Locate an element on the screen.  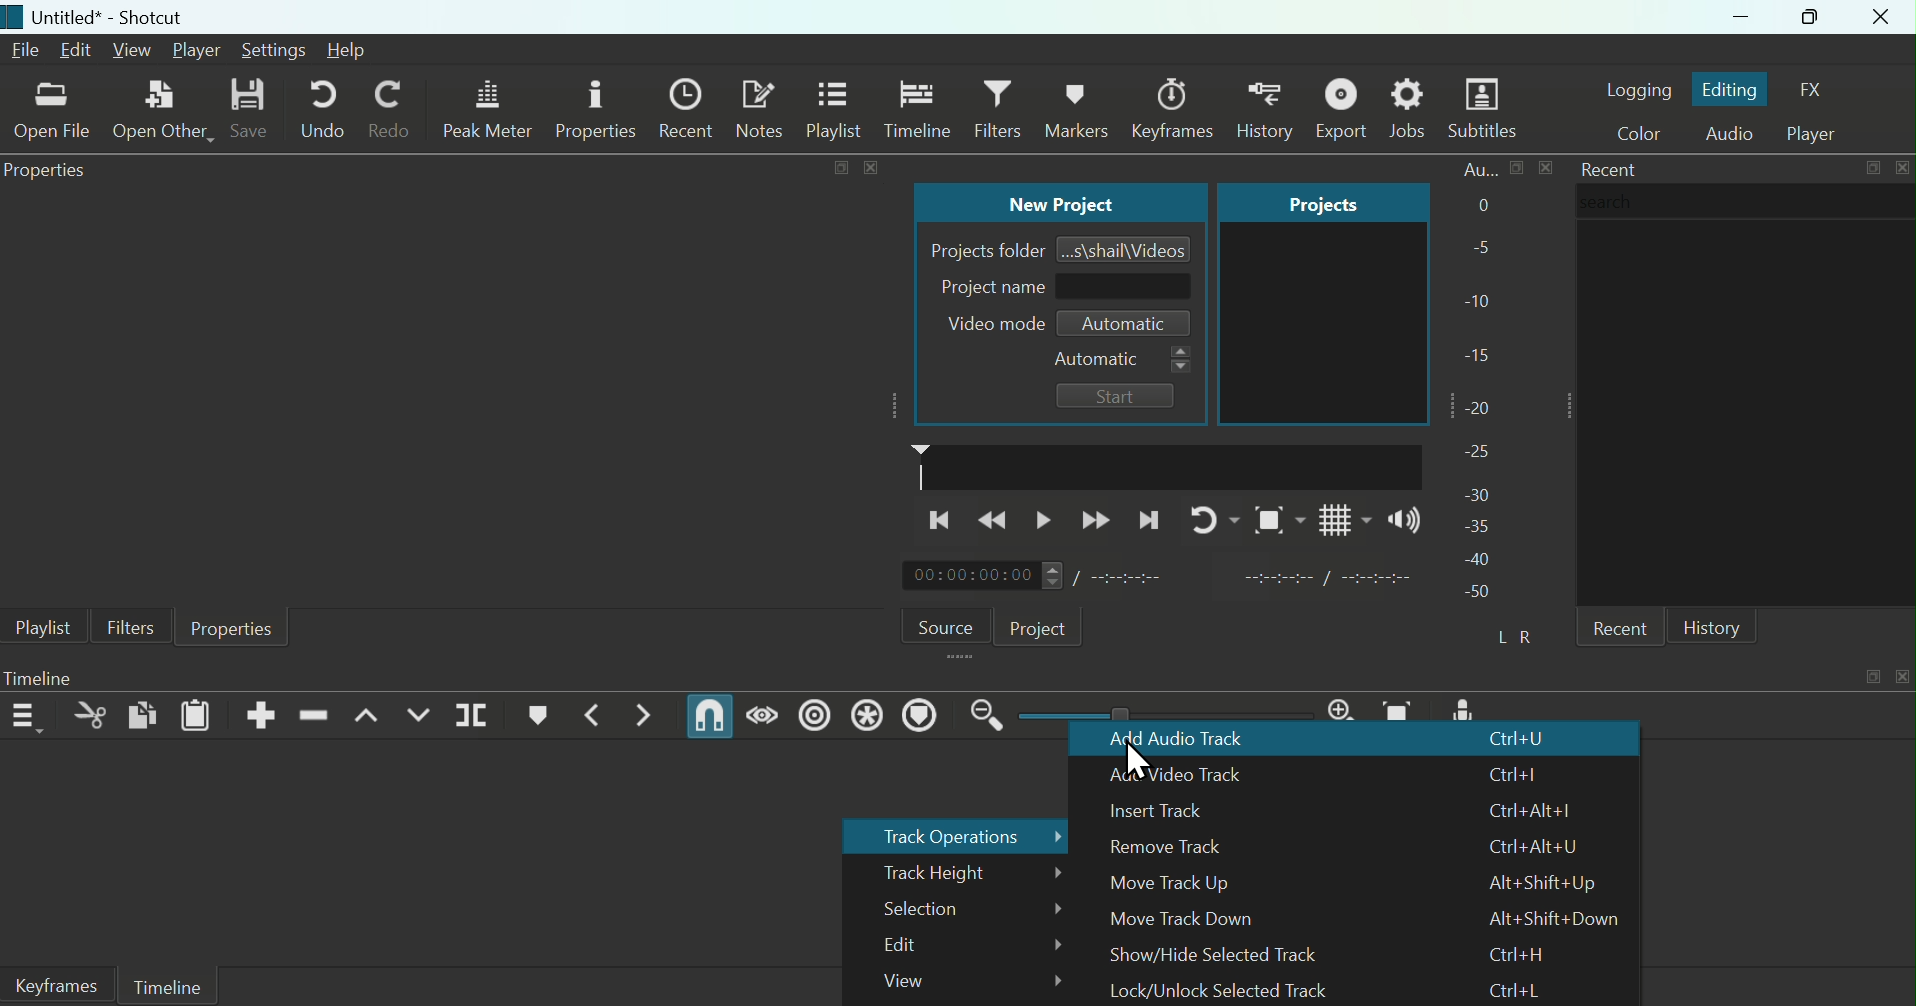
Alt+Shift+Up is located at coordinates (1545, 884).